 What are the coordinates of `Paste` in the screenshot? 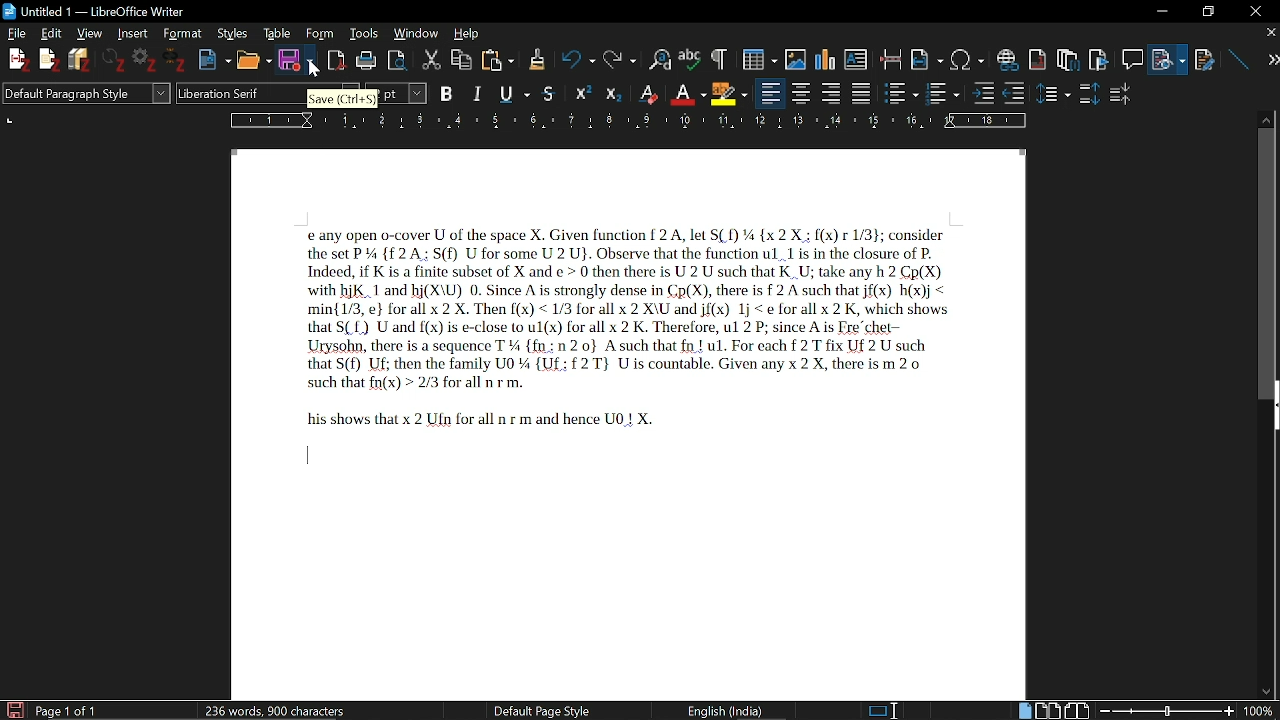 It's located at (499, 59).